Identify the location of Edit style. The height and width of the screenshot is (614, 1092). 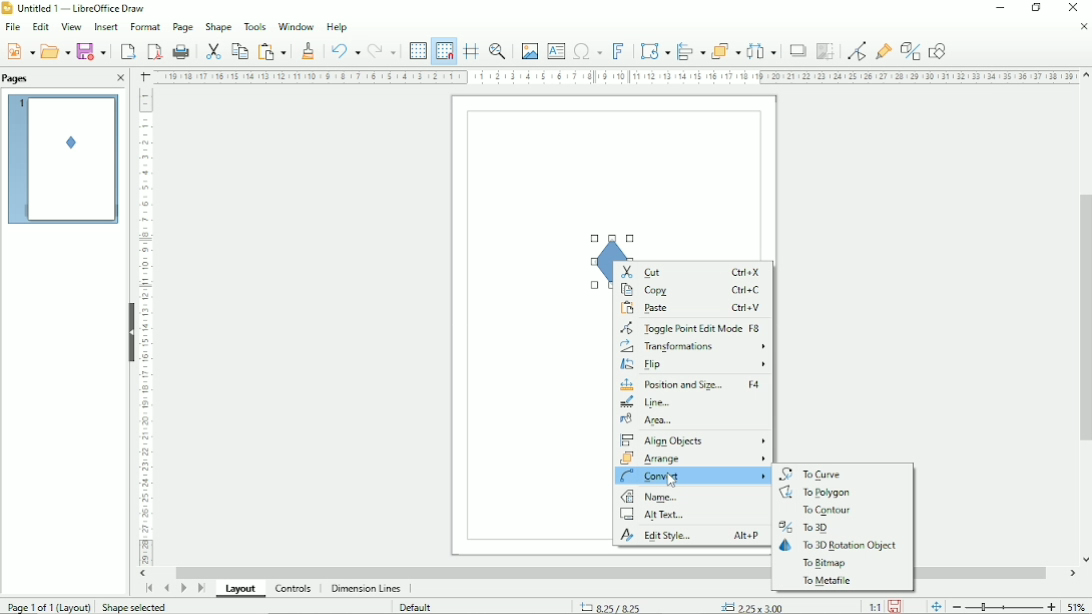
(689, 537).